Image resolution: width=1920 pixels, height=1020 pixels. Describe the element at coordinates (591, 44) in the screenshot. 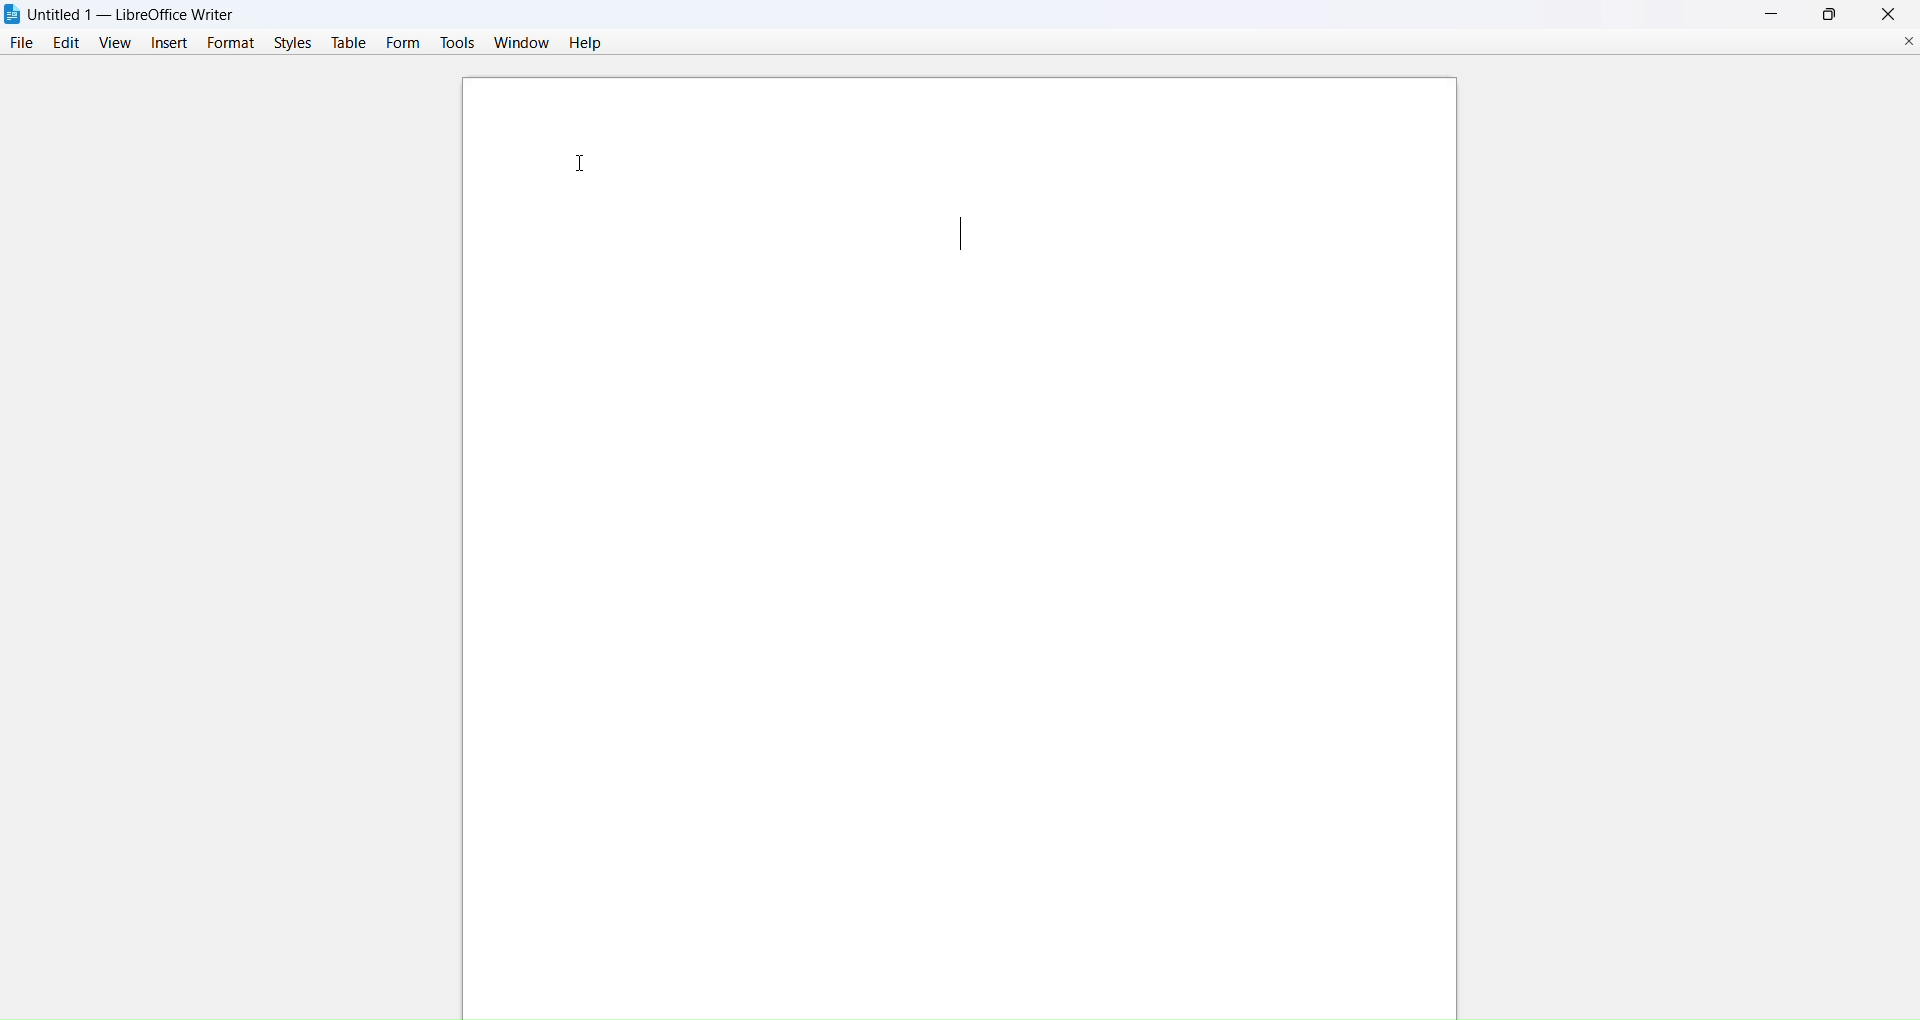

I see `help` at that location.